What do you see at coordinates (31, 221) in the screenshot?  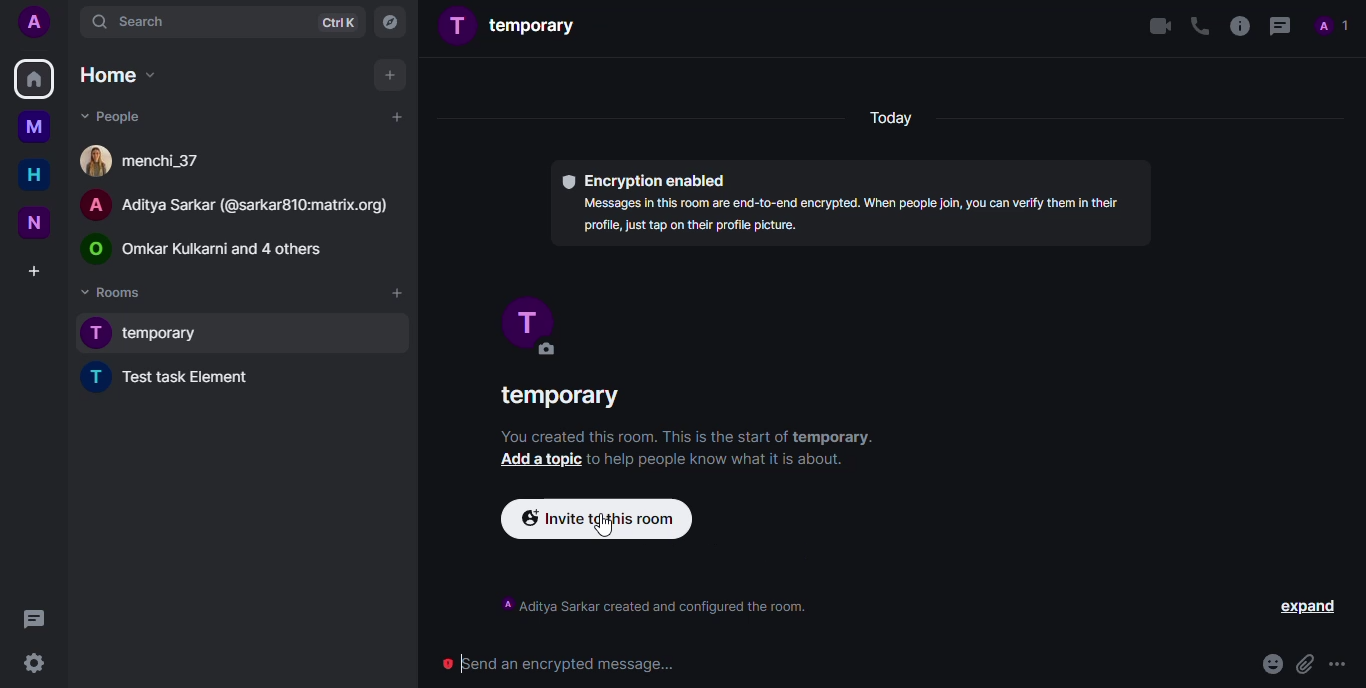 I see `new` at bounding box center [31, 221].